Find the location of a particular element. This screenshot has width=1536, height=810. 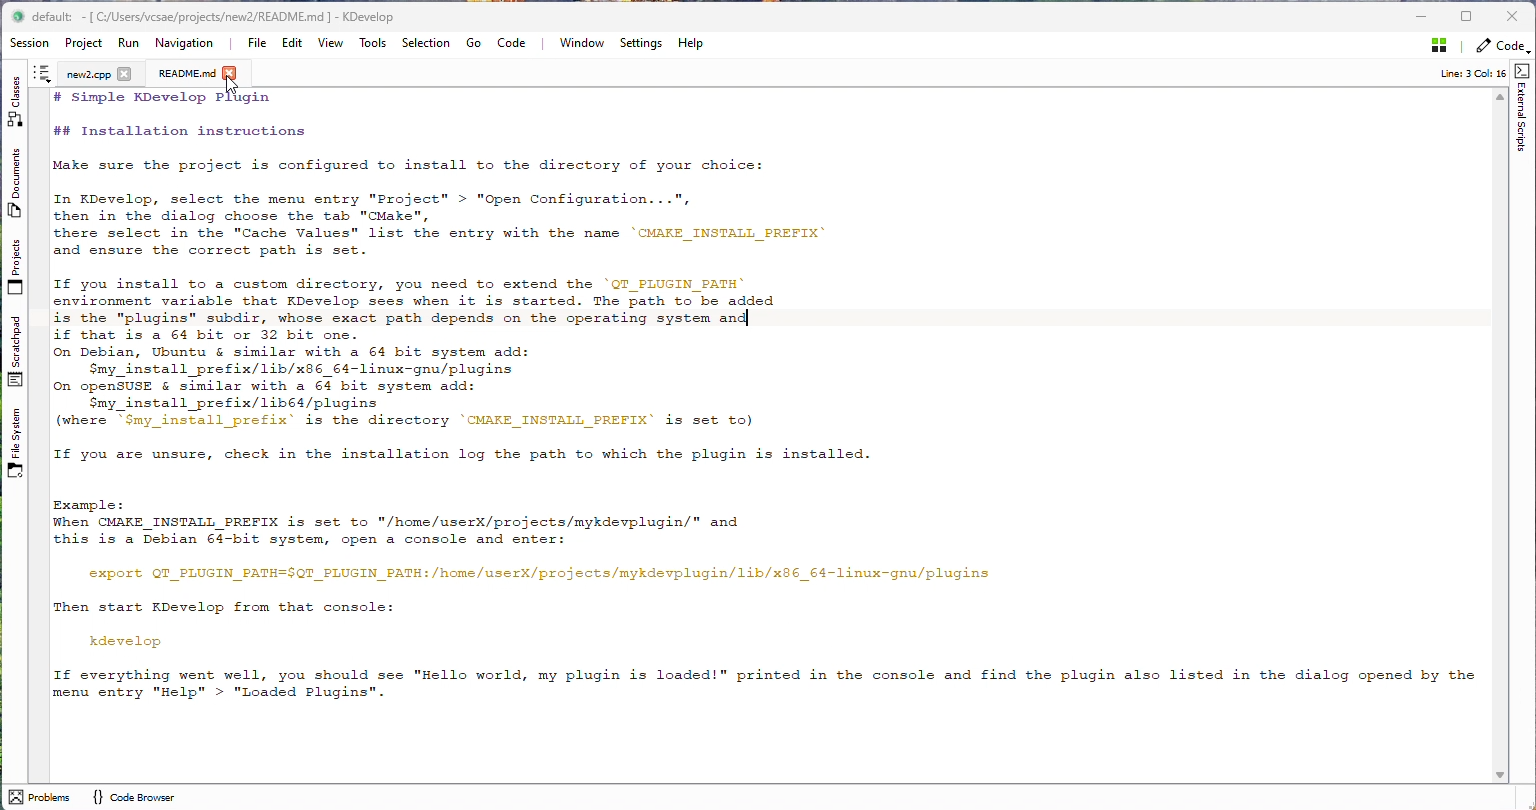

Scratchpad is located at coordinates (20, 352).